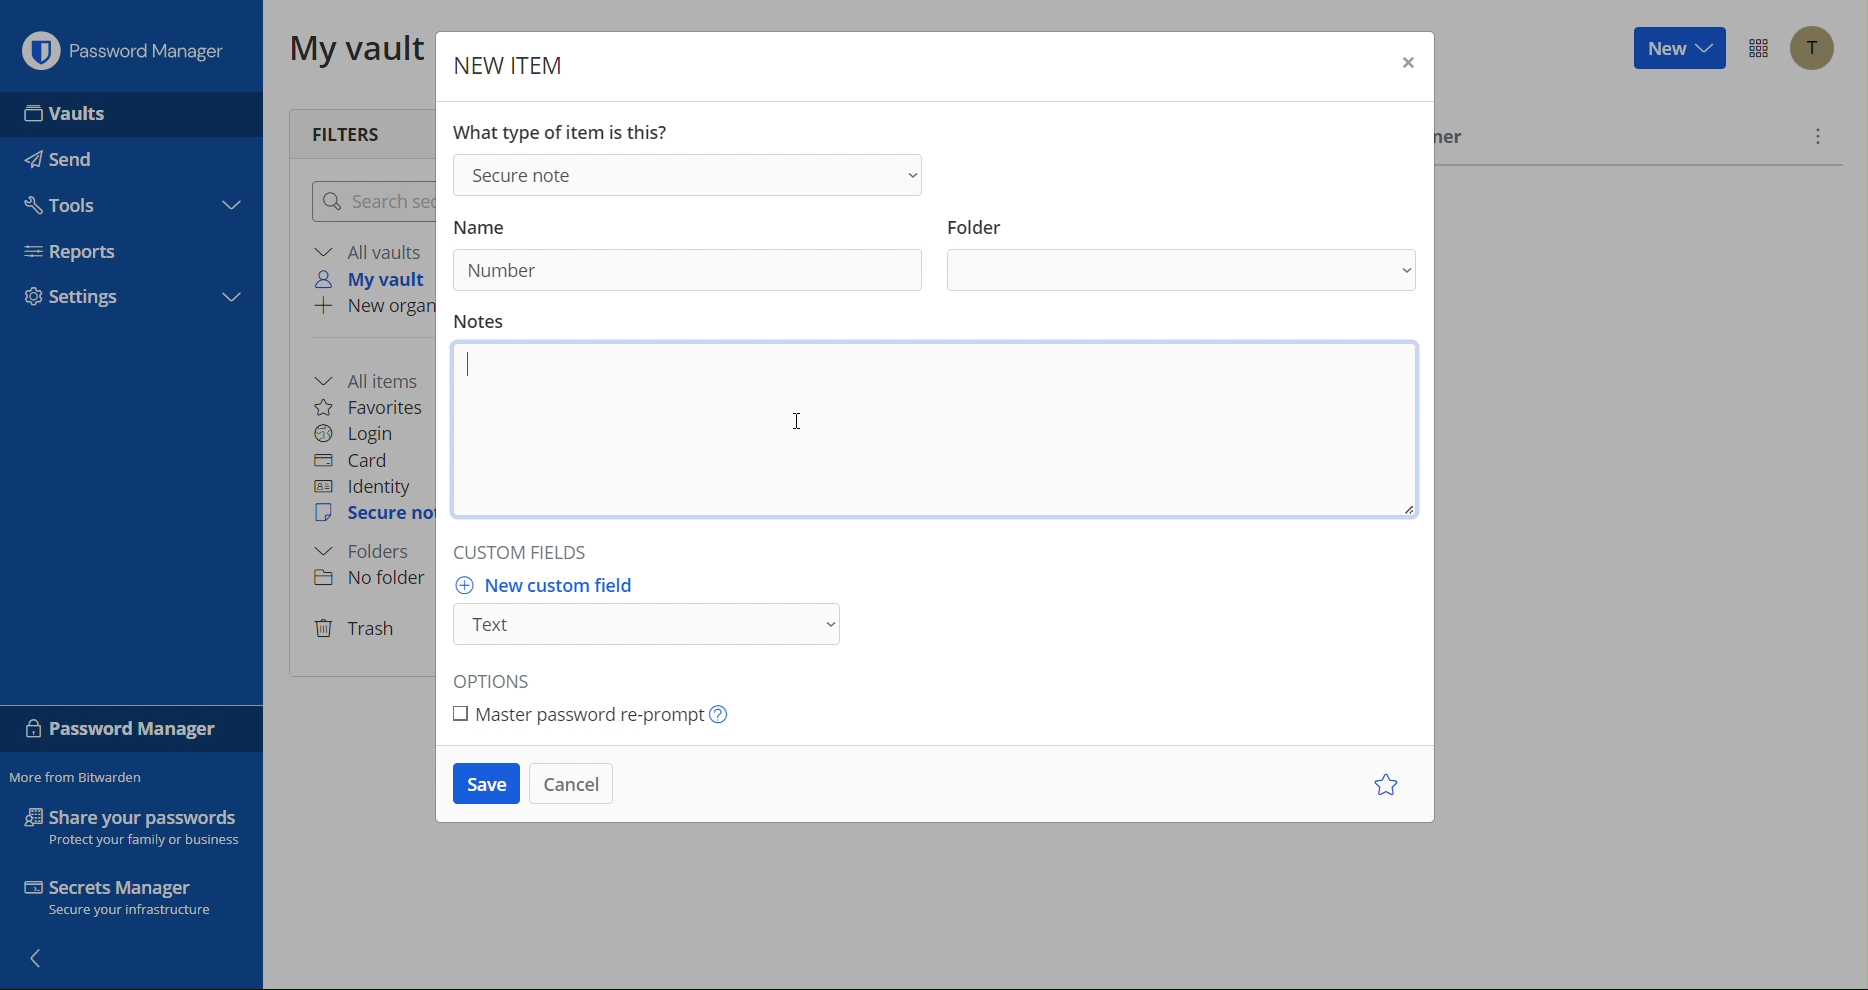 This screenshot has height=990, width=1868. I want to click on Vaults, so click(68, 112).